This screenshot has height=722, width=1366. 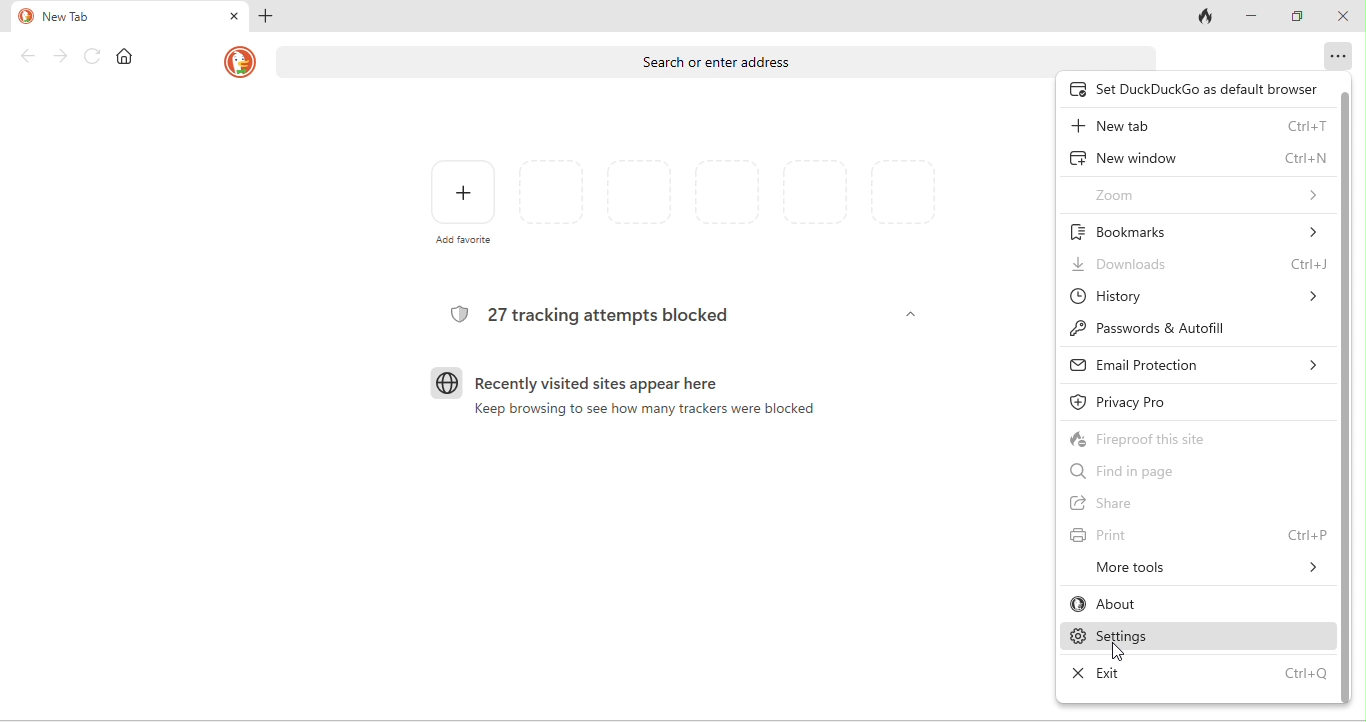 I want to click on back, so click(x=29, y=57).